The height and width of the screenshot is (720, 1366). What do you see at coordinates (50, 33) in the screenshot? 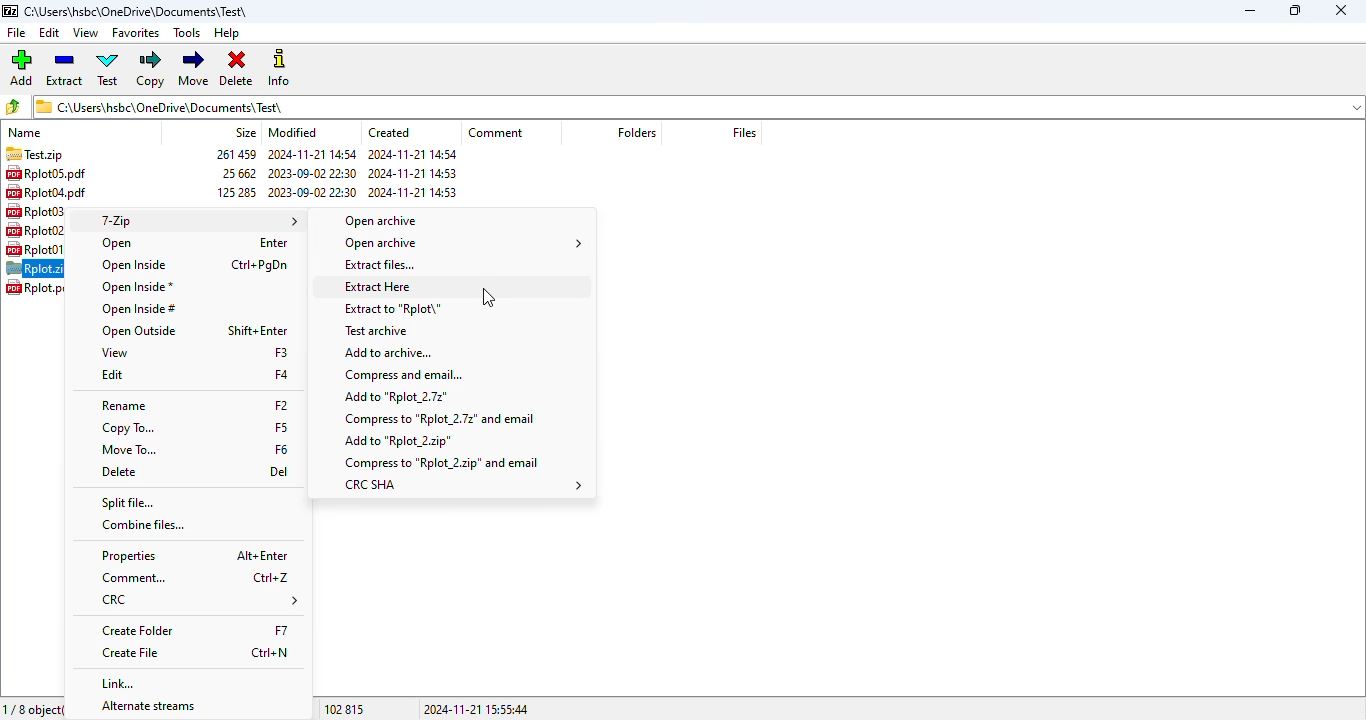
I see `edit` at bounding box center [50, 33].